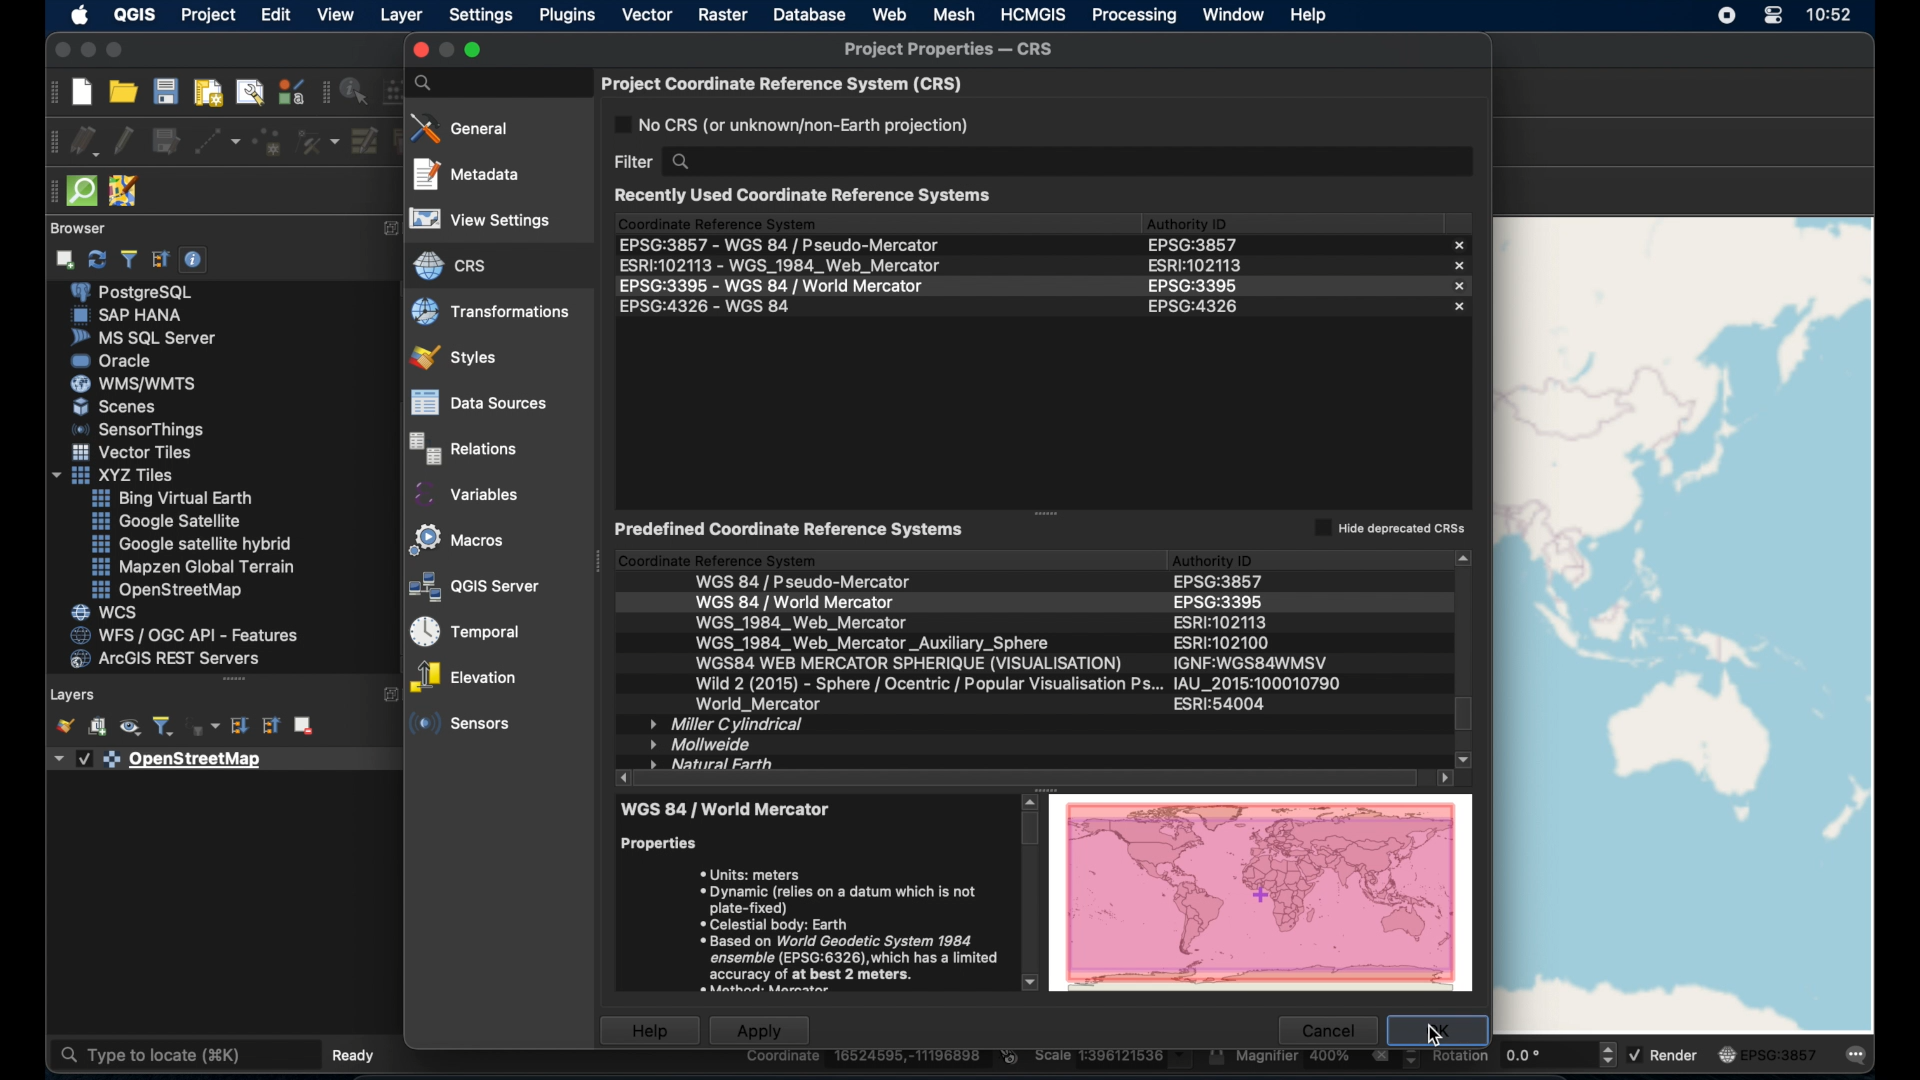 The image size is (1920, 1080). Describe the element at coordinates (478, 400) in the screenshot. I see `data sources` at that location.